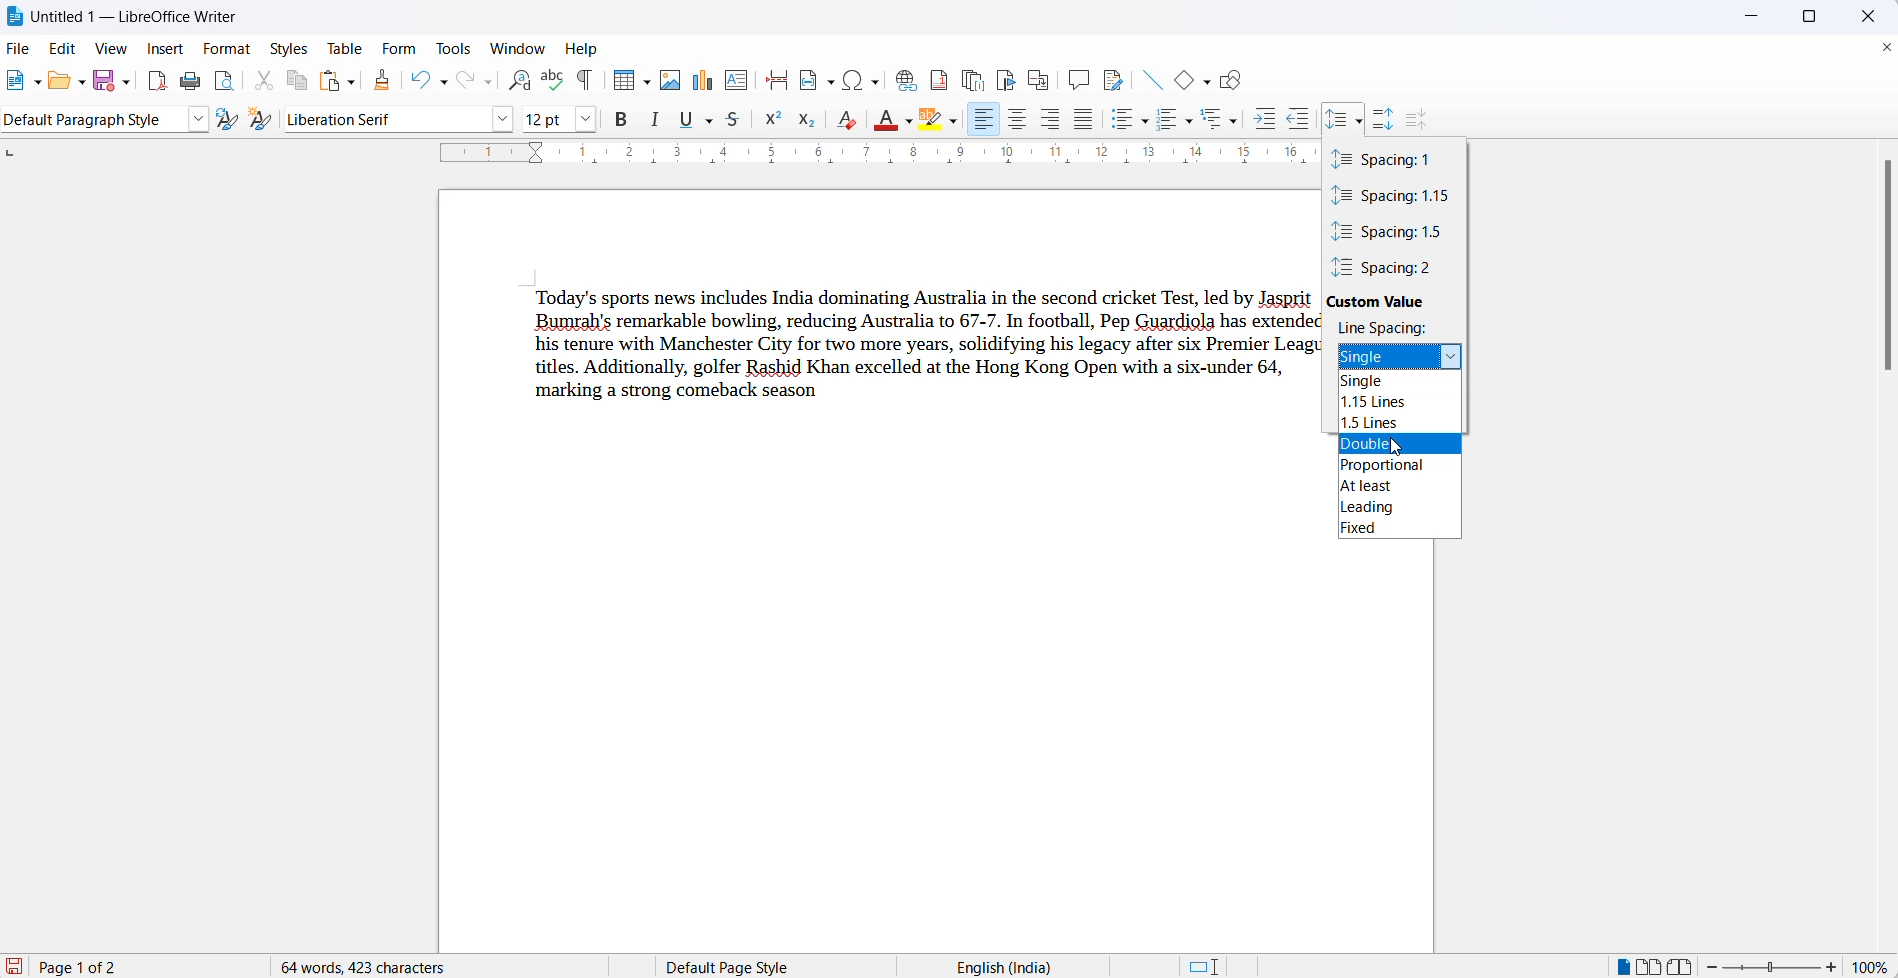 The image size is (1898, 978). I want to click on save options, so click(126, 86).